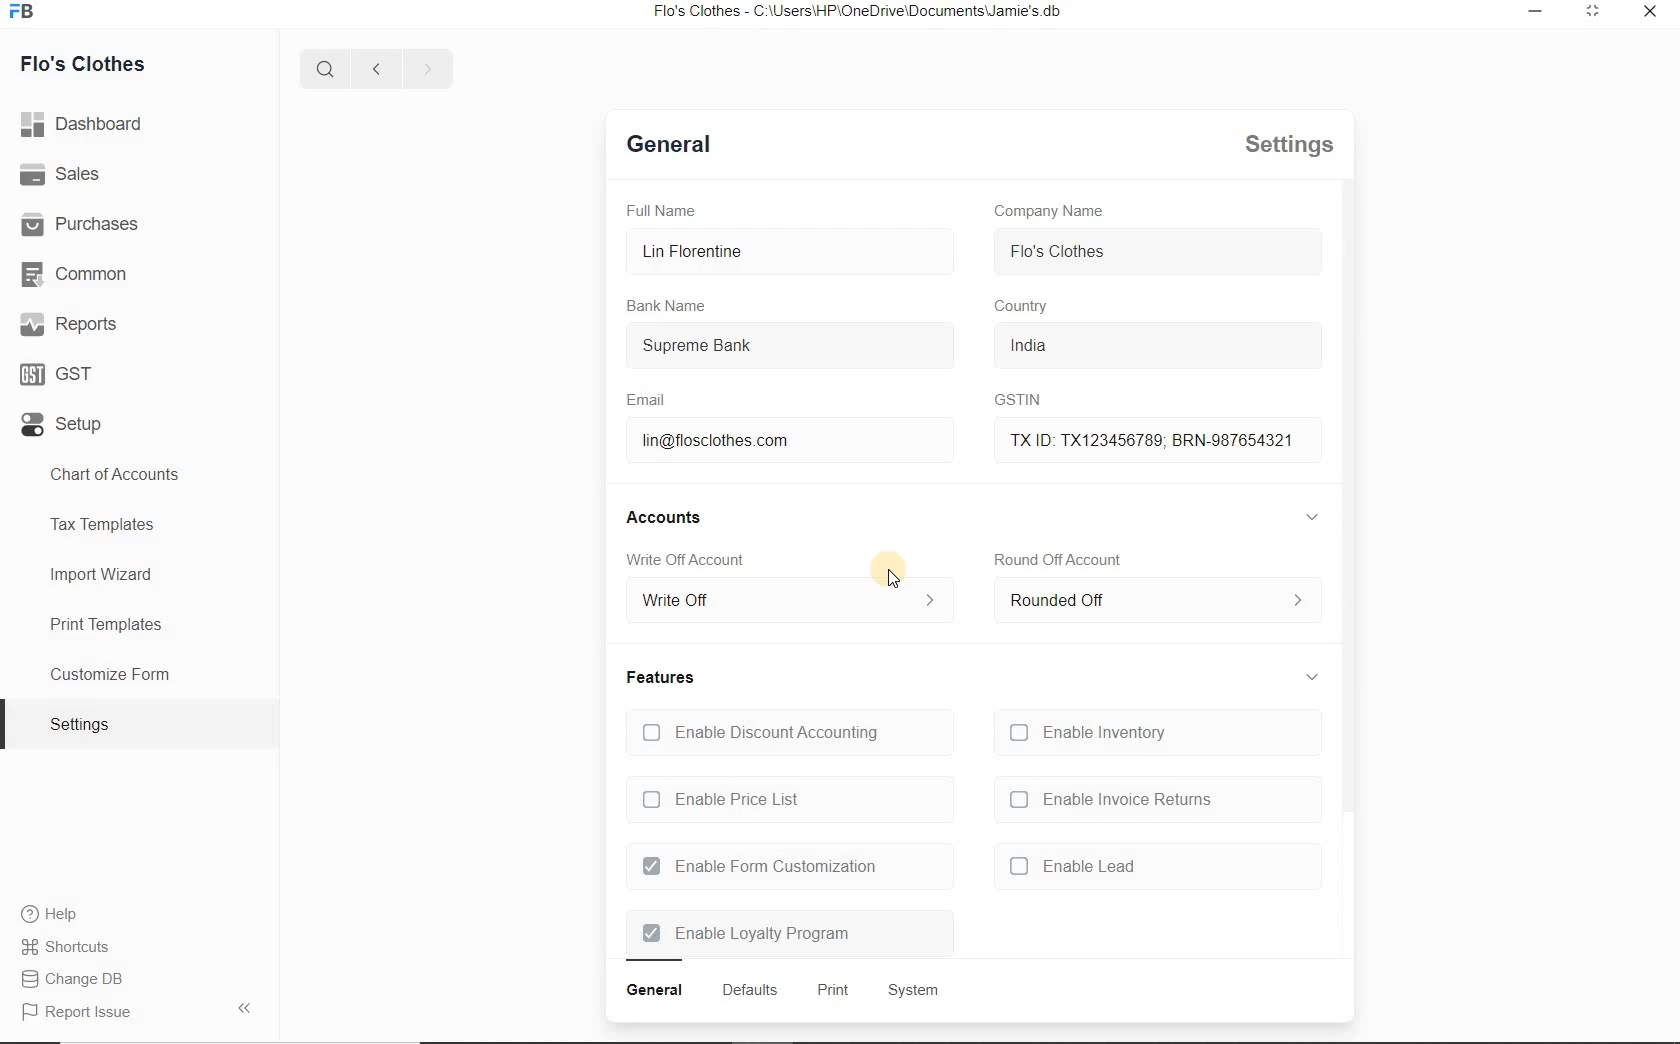 The height and width of the screenshot is (1044, 1680). I want to click on Full Name, so click(663, 212).